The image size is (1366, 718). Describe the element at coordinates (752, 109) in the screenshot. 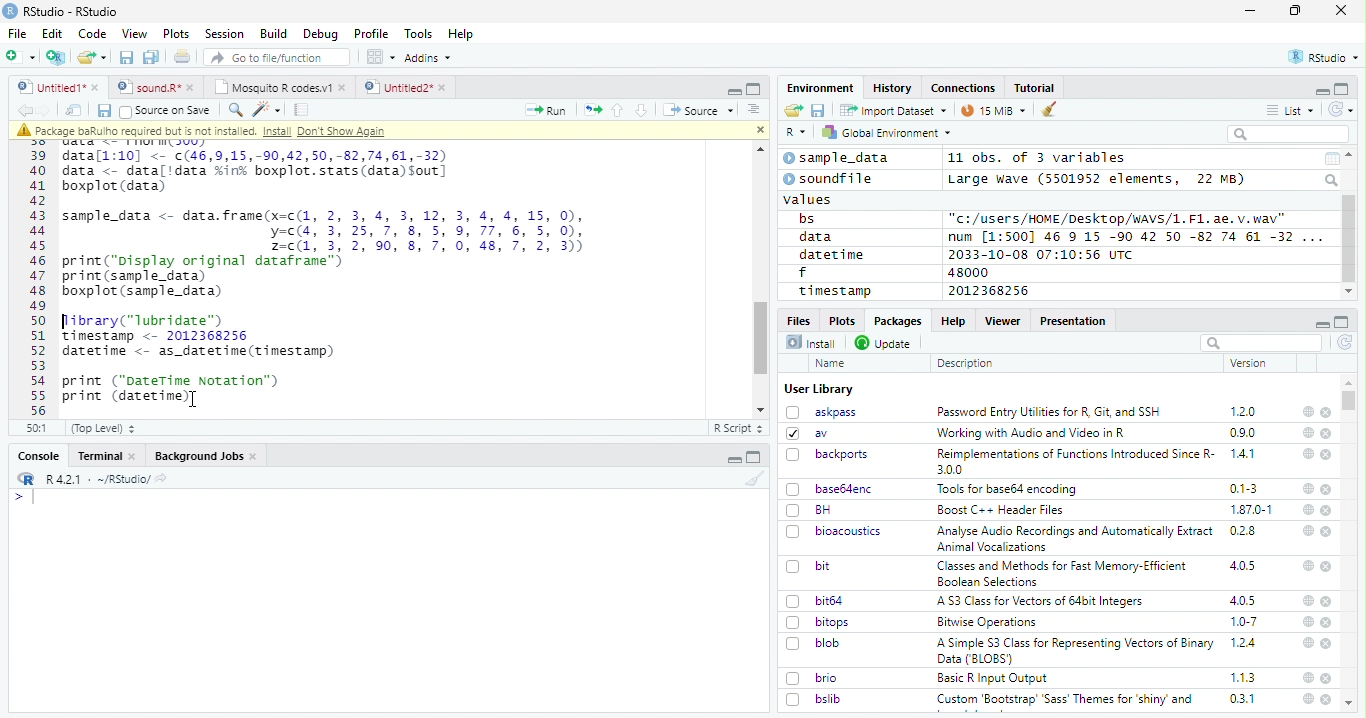

I see `Show document outline` at that location.